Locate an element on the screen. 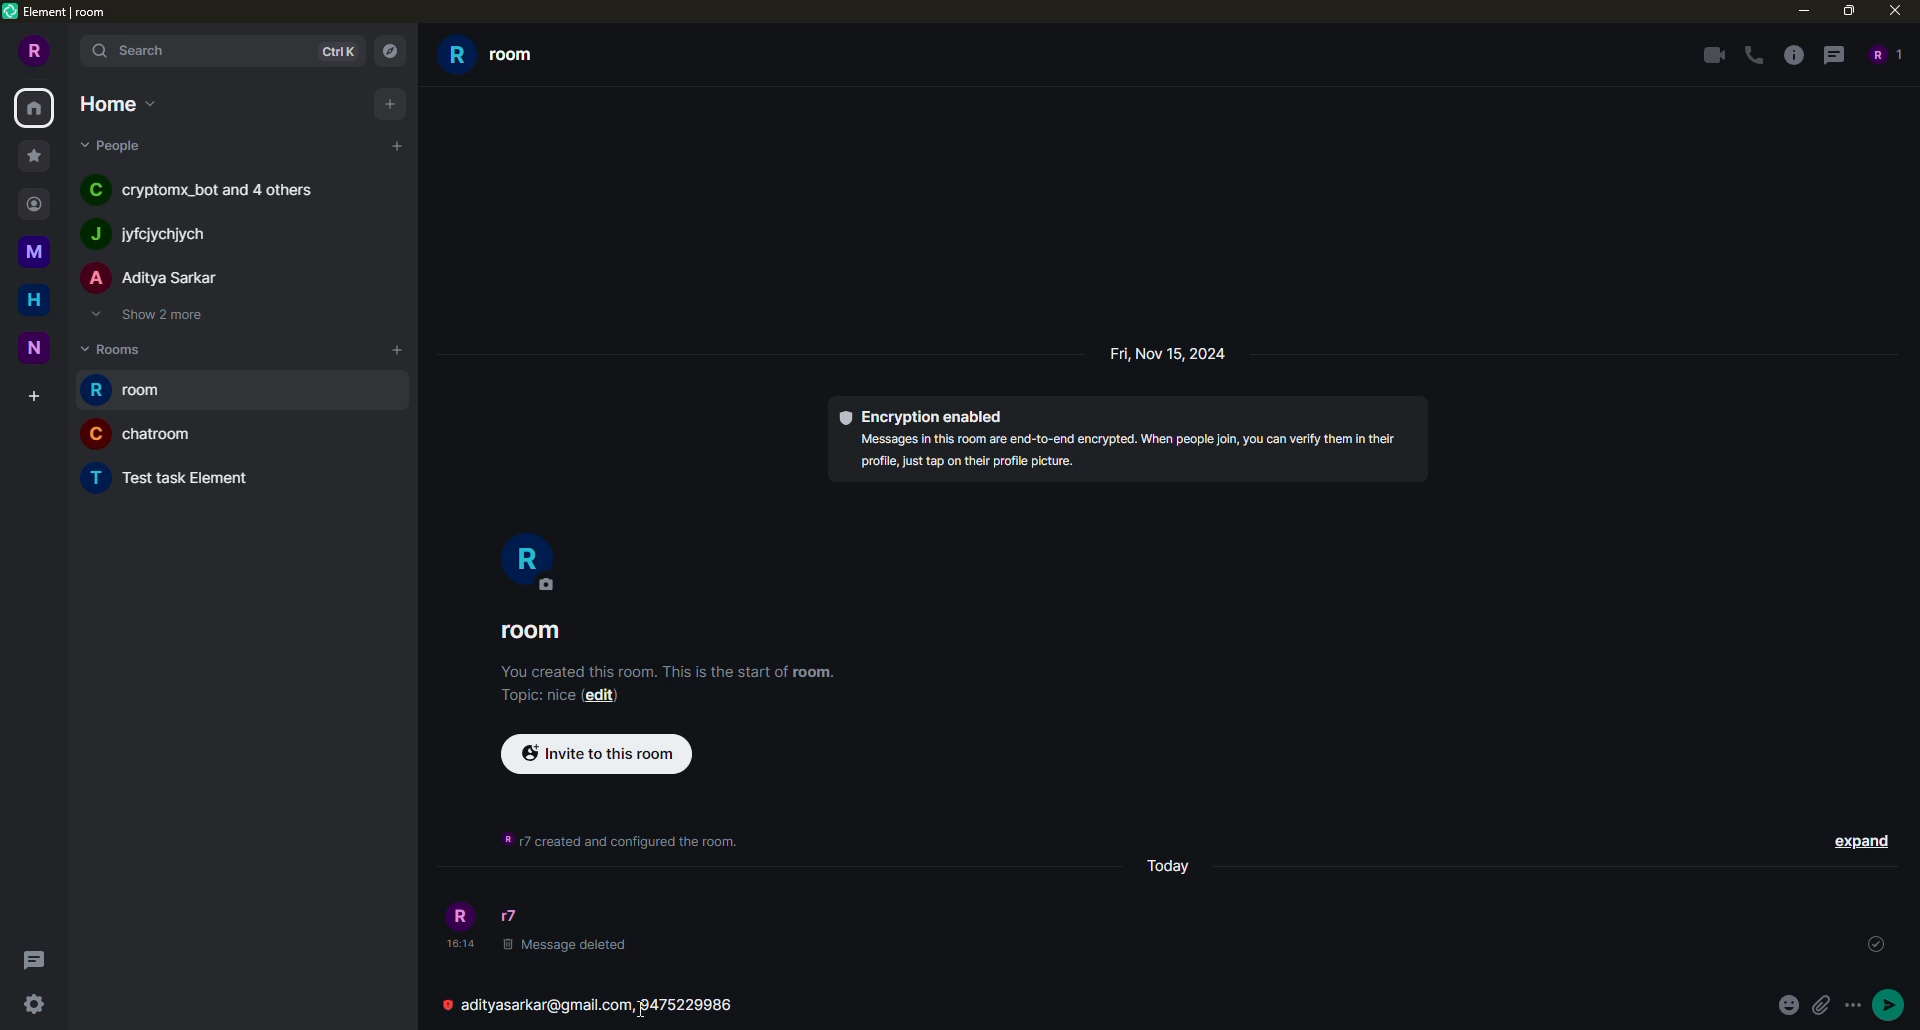 This screenshot has width=1920, height=1030. people is located at coordinates (154, 277).